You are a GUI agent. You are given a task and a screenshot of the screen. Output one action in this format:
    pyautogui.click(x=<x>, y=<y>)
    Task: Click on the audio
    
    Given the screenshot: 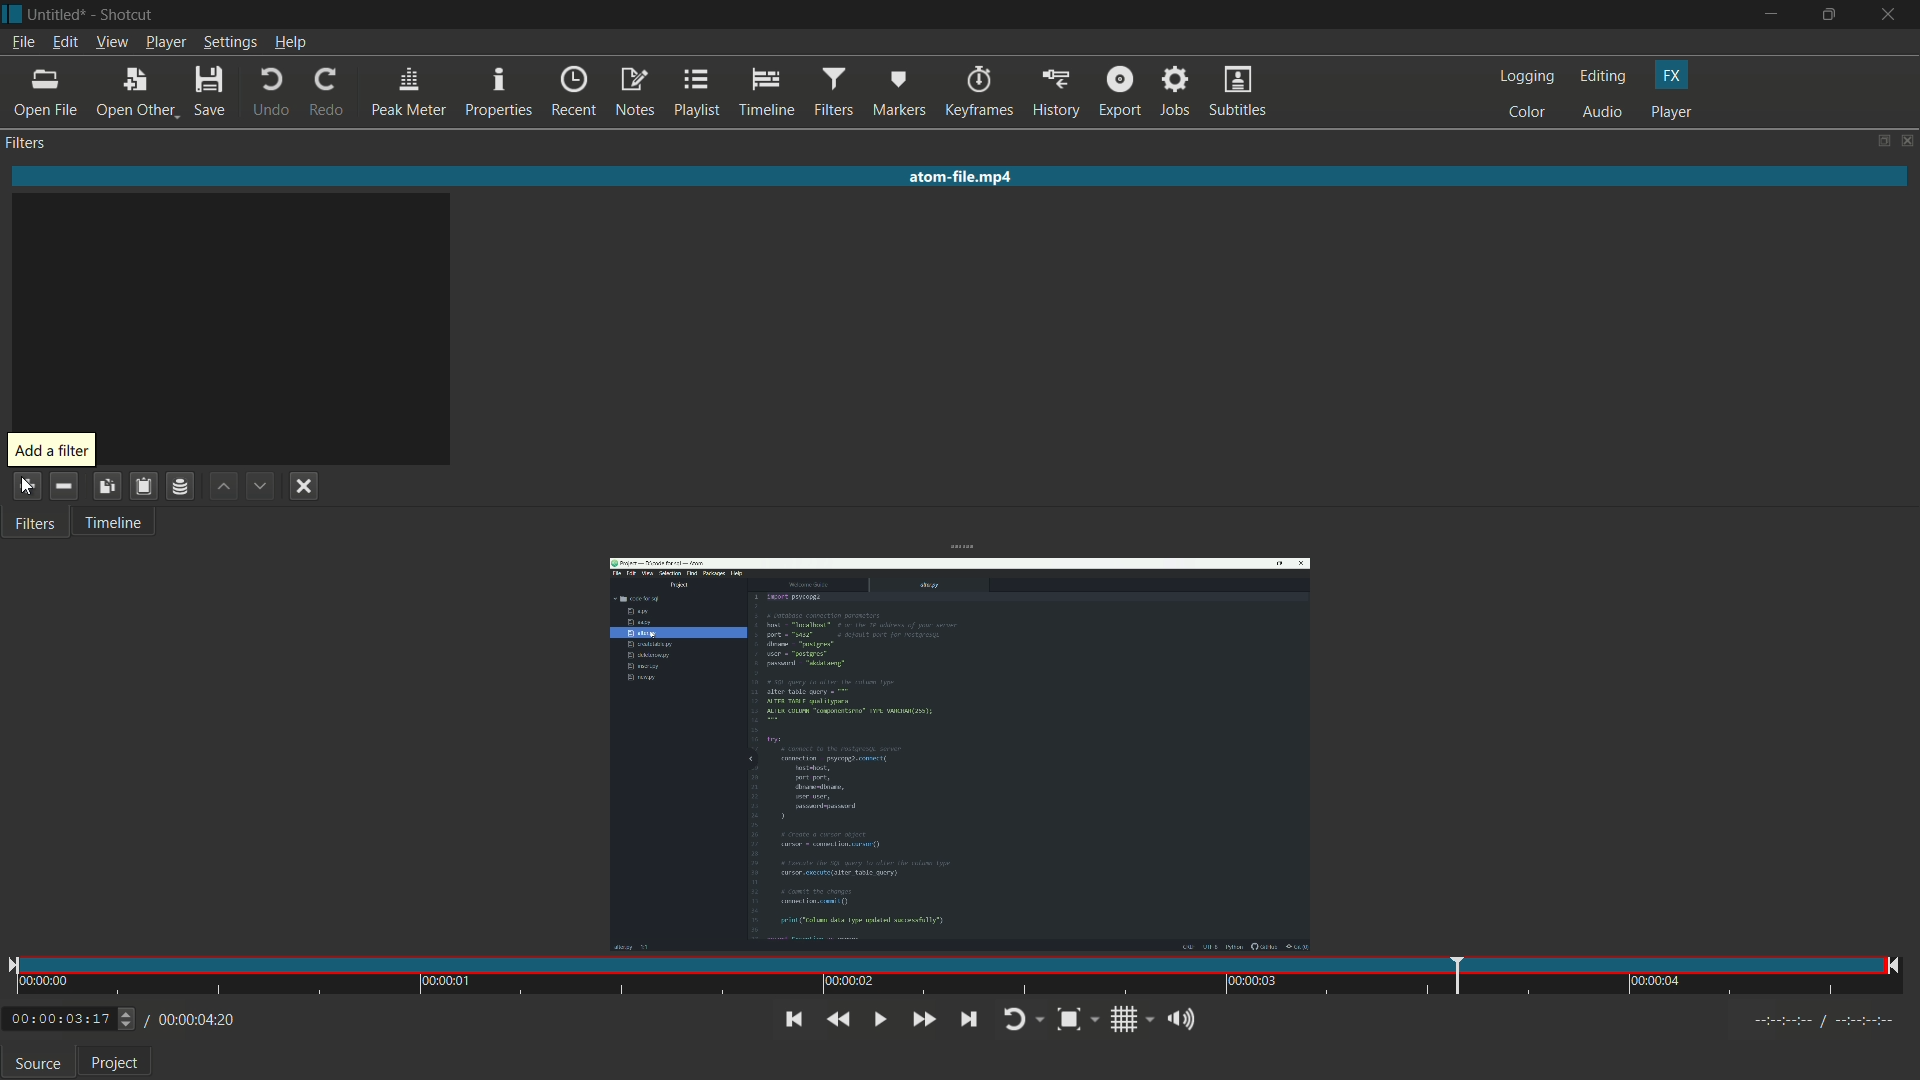 What is the action you would take?
    pyautogui.click(x=1604, y=113)
    